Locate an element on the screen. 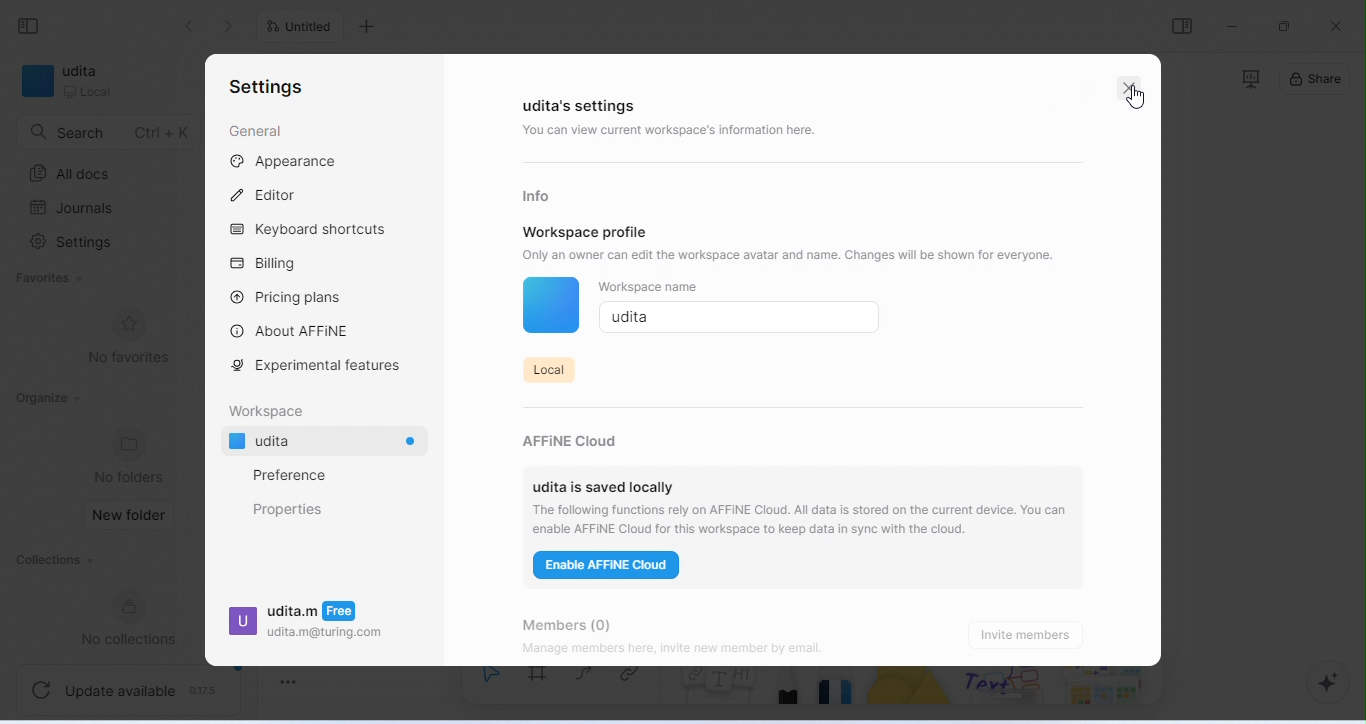  general is located at coordinates (255, 132).